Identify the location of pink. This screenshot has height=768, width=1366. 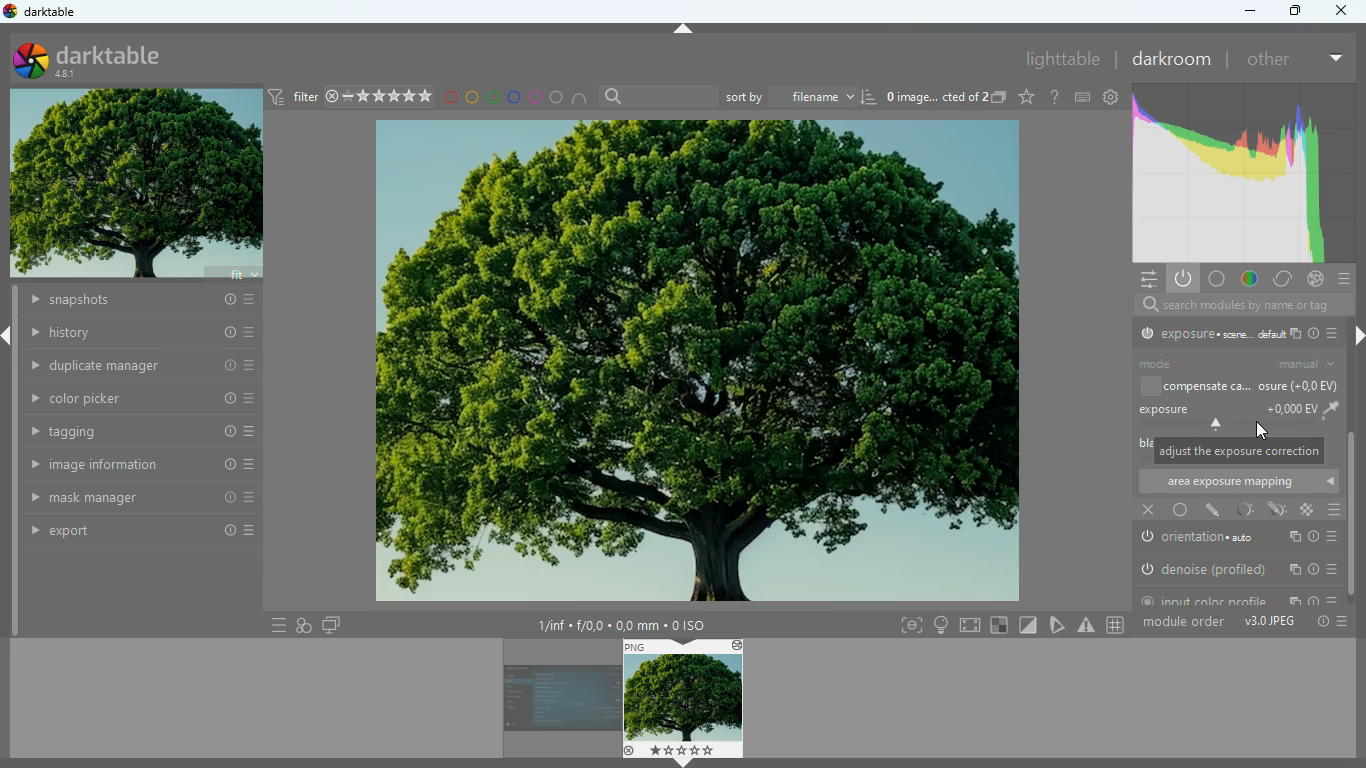
(534, 98).